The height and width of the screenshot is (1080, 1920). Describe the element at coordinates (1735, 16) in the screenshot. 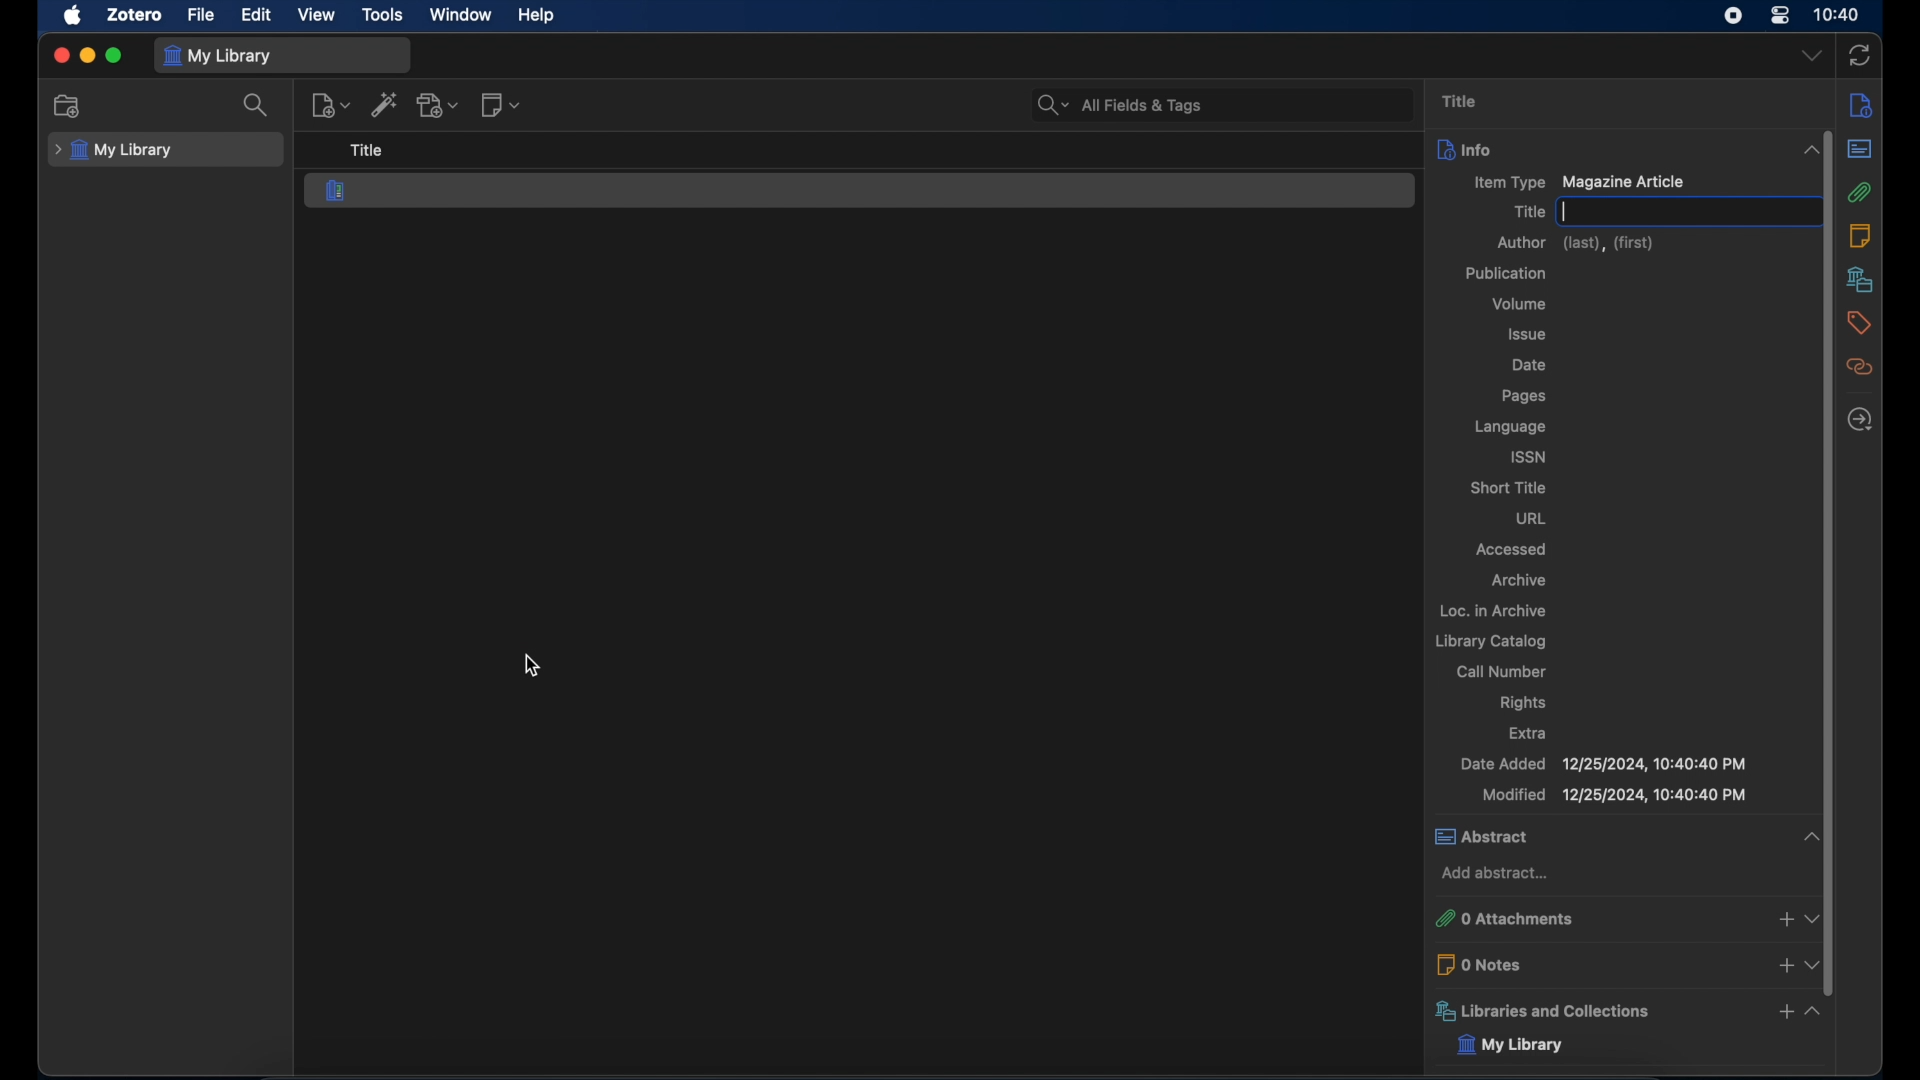

I see `screen recorder` at that location.